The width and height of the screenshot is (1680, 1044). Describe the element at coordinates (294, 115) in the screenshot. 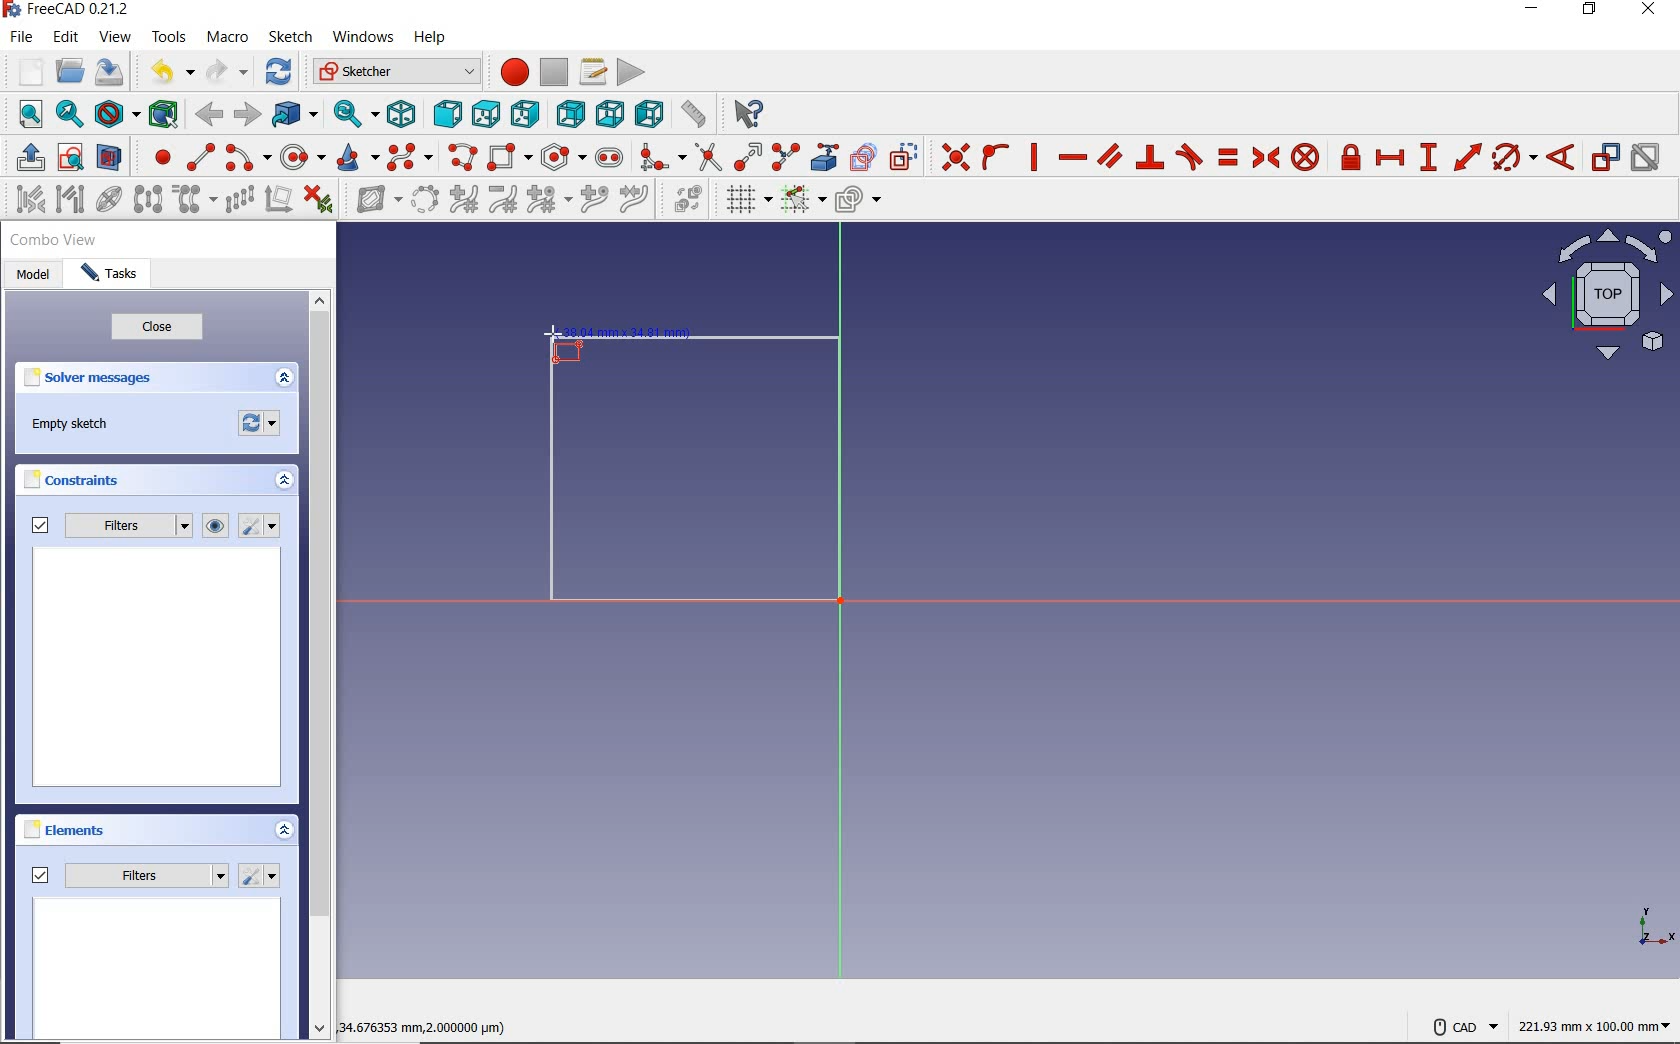

I see `go to linked object` at that location.